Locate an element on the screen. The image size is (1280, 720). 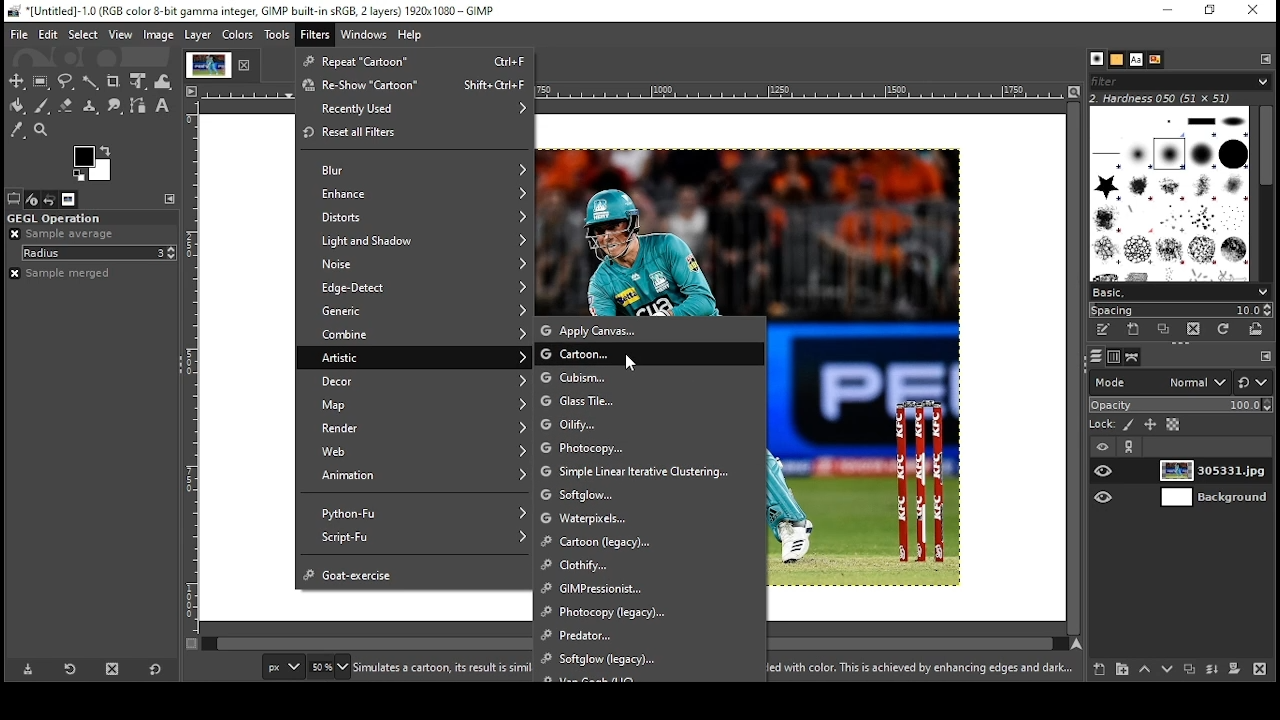
script fu is located at coordinates (420, 537).